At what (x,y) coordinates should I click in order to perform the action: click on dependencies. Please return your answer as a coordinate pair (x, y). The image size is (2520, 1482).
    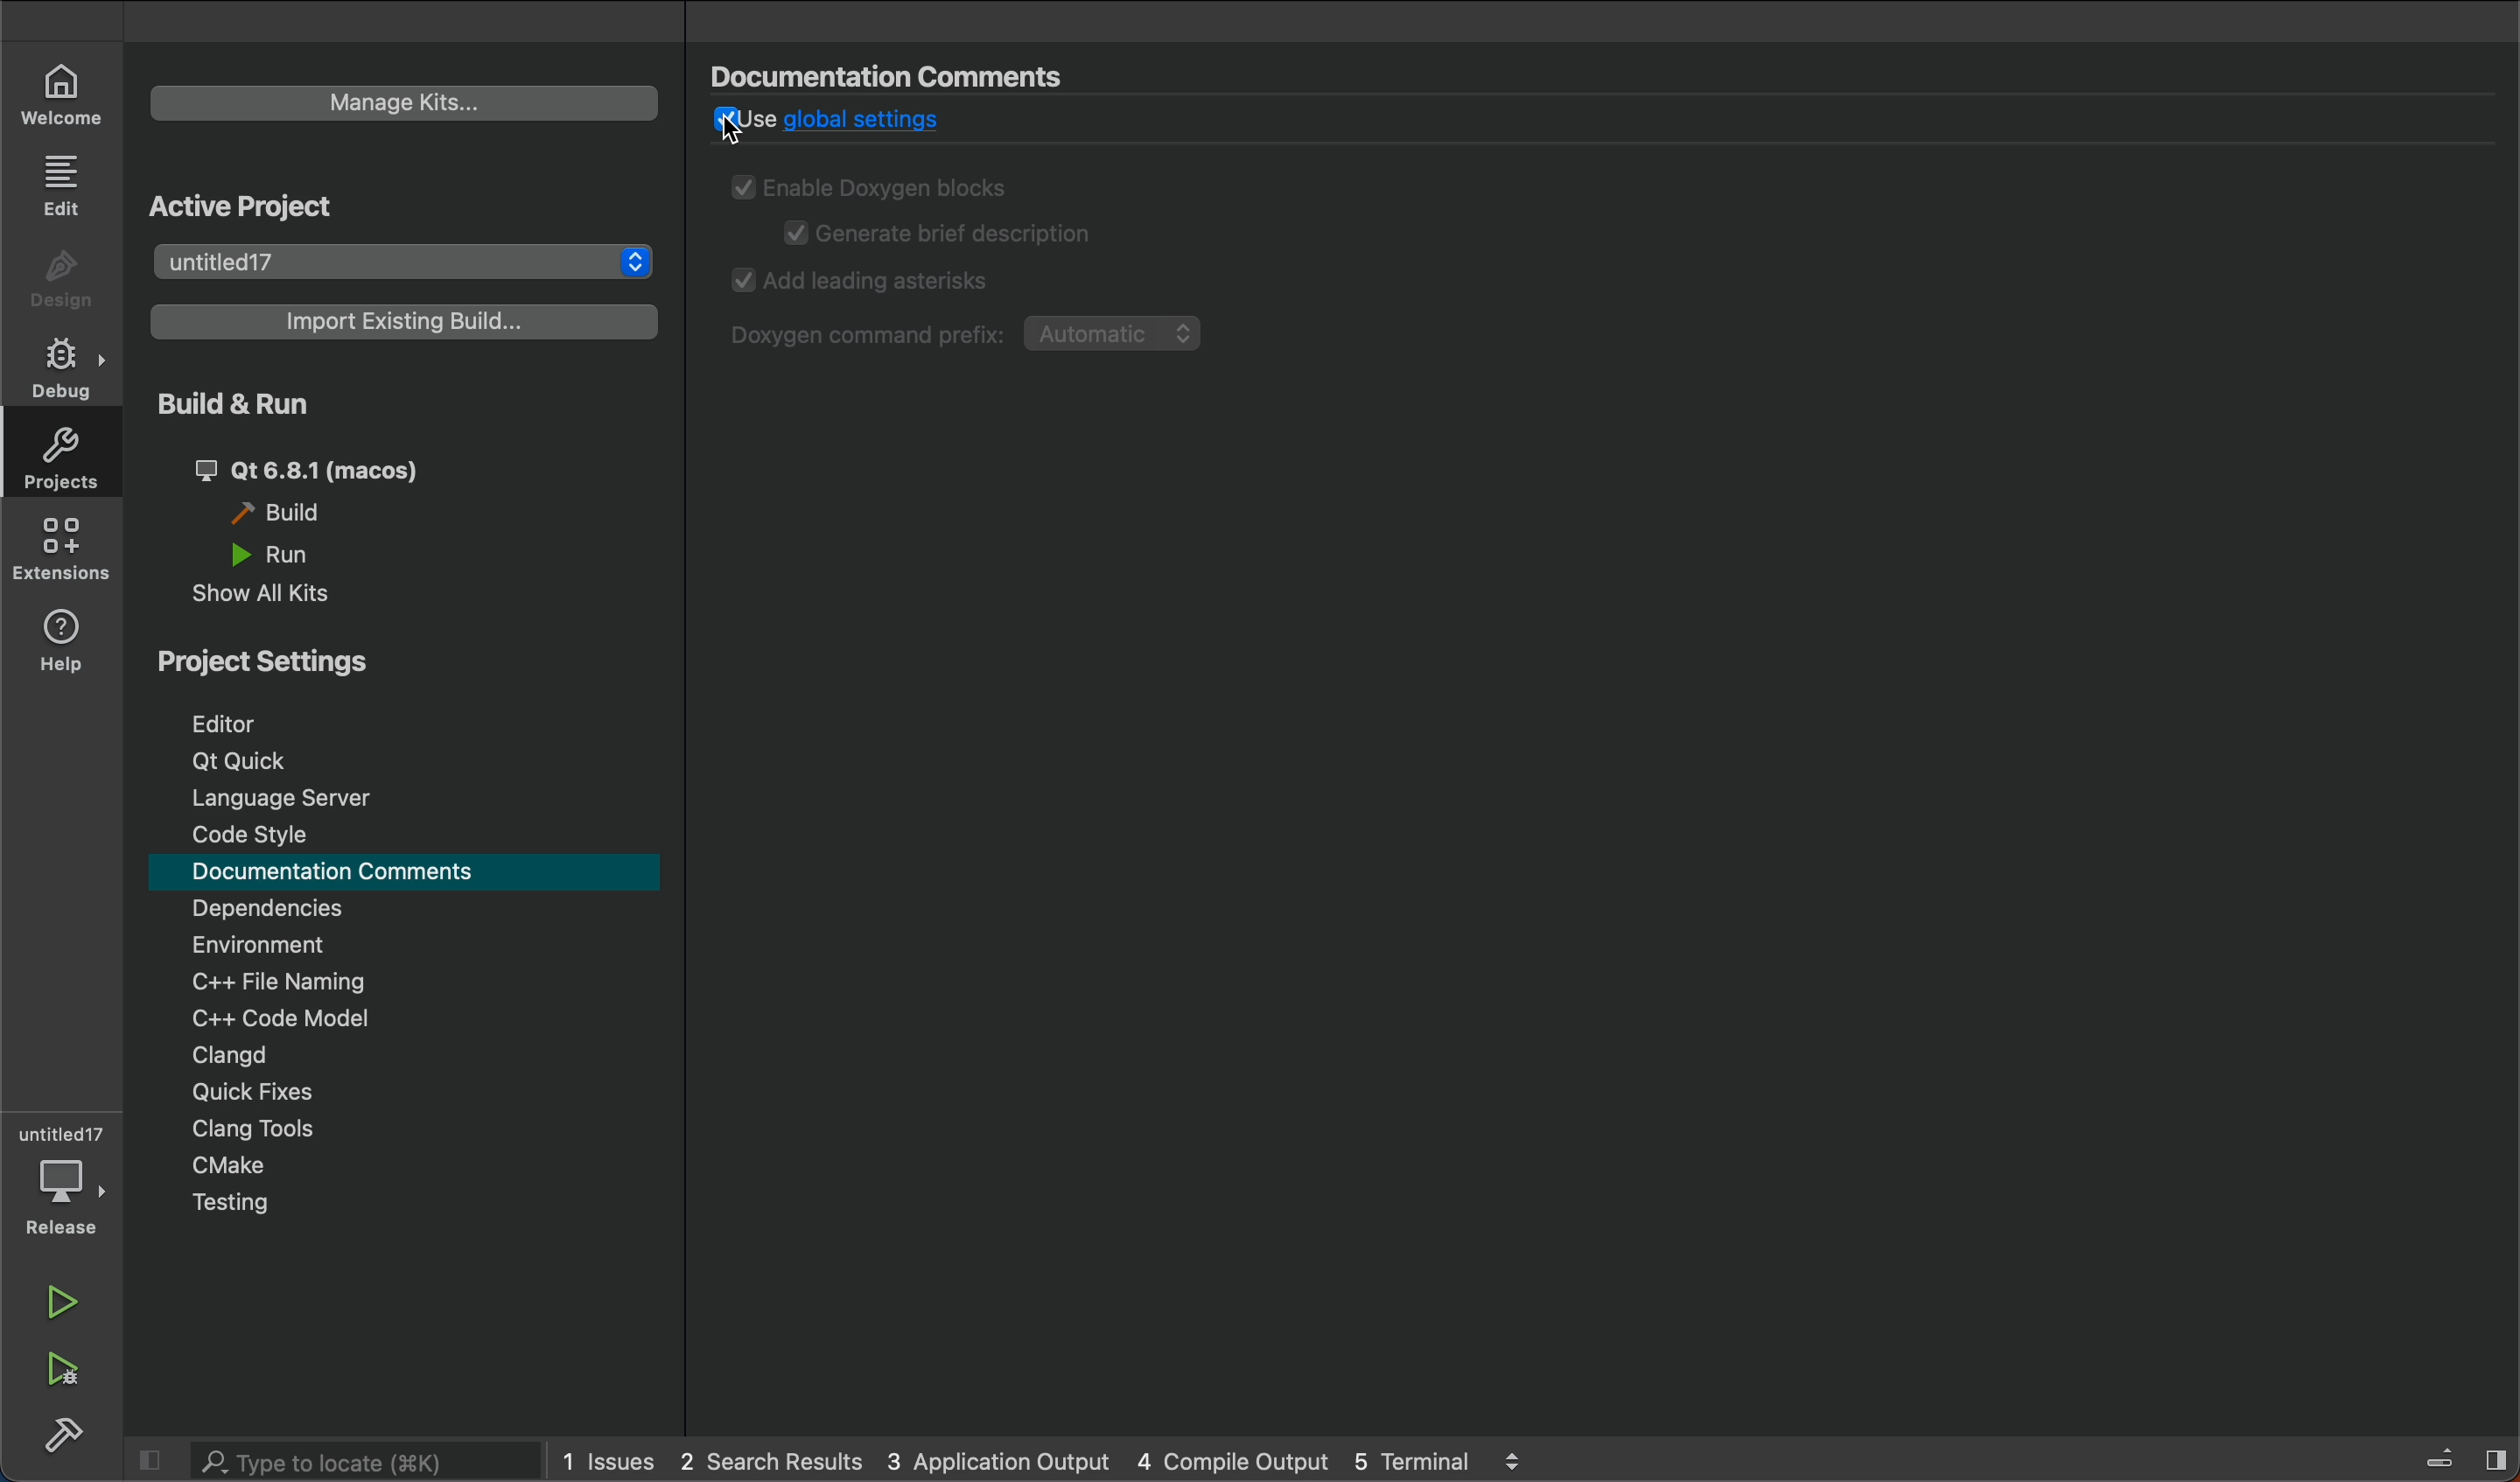
    Looking at the image, I should click on (282, 908).